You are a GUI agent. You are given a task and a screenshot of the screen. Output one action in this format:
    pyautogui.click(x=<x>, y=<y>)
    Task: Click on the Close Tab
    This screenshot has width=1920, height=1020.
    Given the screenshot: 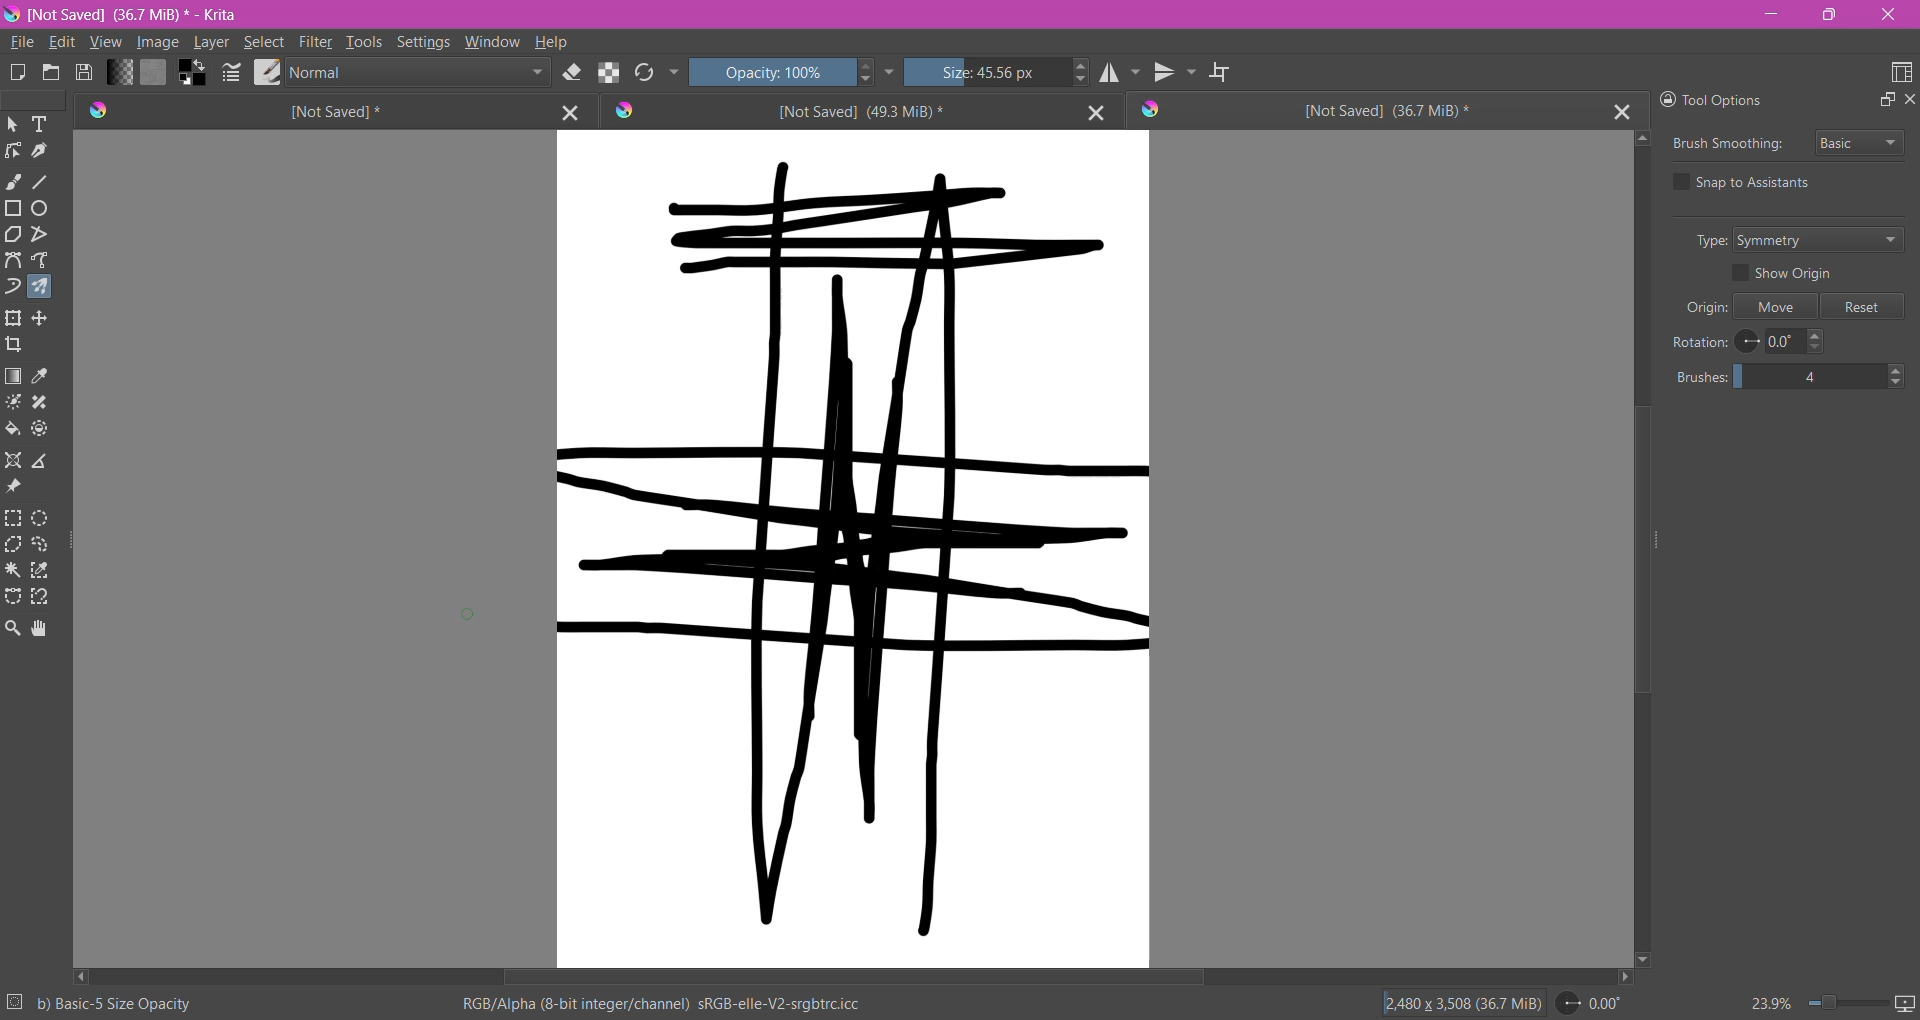 What is the action you would take?
    pyautogui.click(x=1623, y=111)
    